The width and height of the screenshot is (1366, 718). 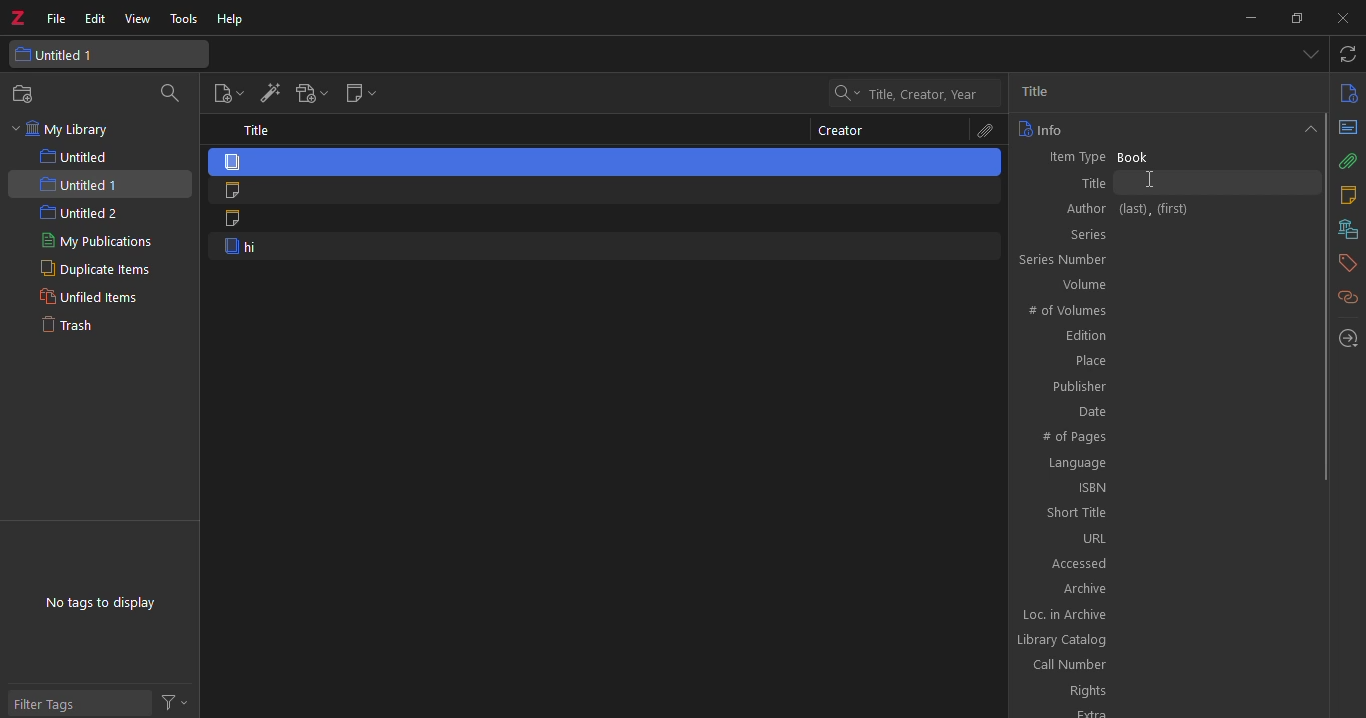 I want to click on series number, so click(x=1163, y=258).